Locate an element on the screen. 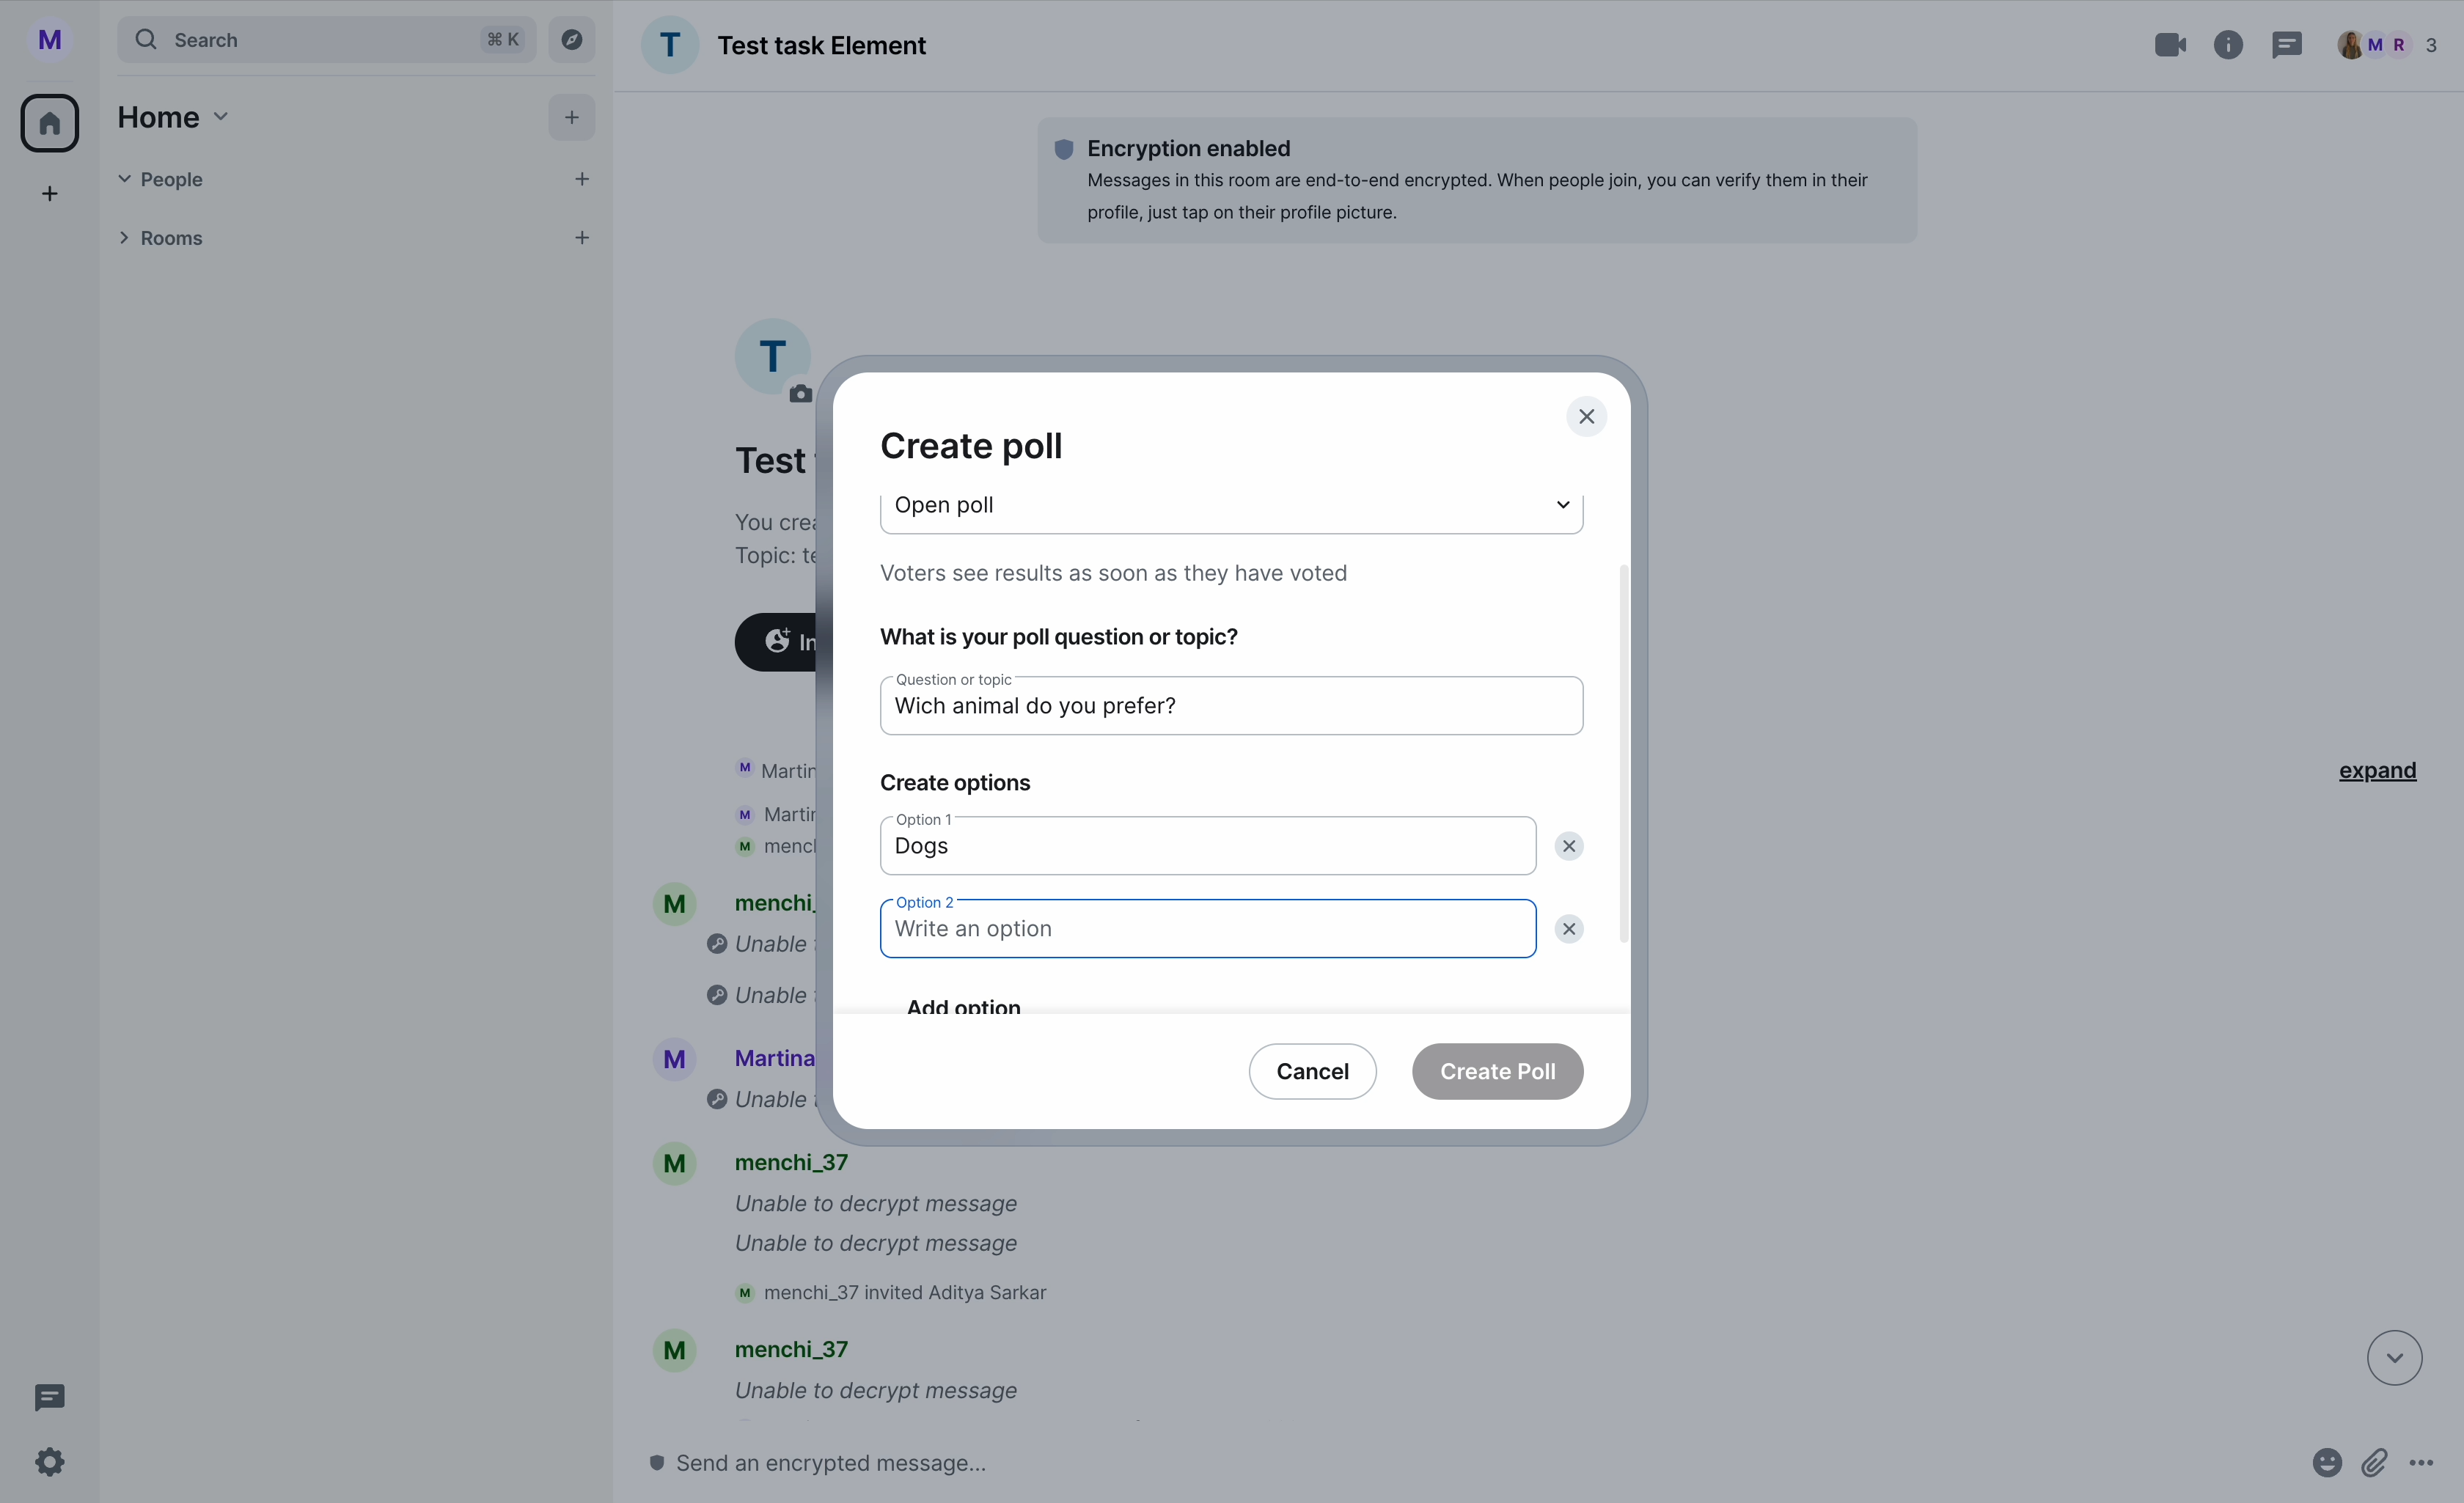 Image resolution: width=2464 pixels, height=1503 pixels. profile picture is located at coordinates (773, 355).